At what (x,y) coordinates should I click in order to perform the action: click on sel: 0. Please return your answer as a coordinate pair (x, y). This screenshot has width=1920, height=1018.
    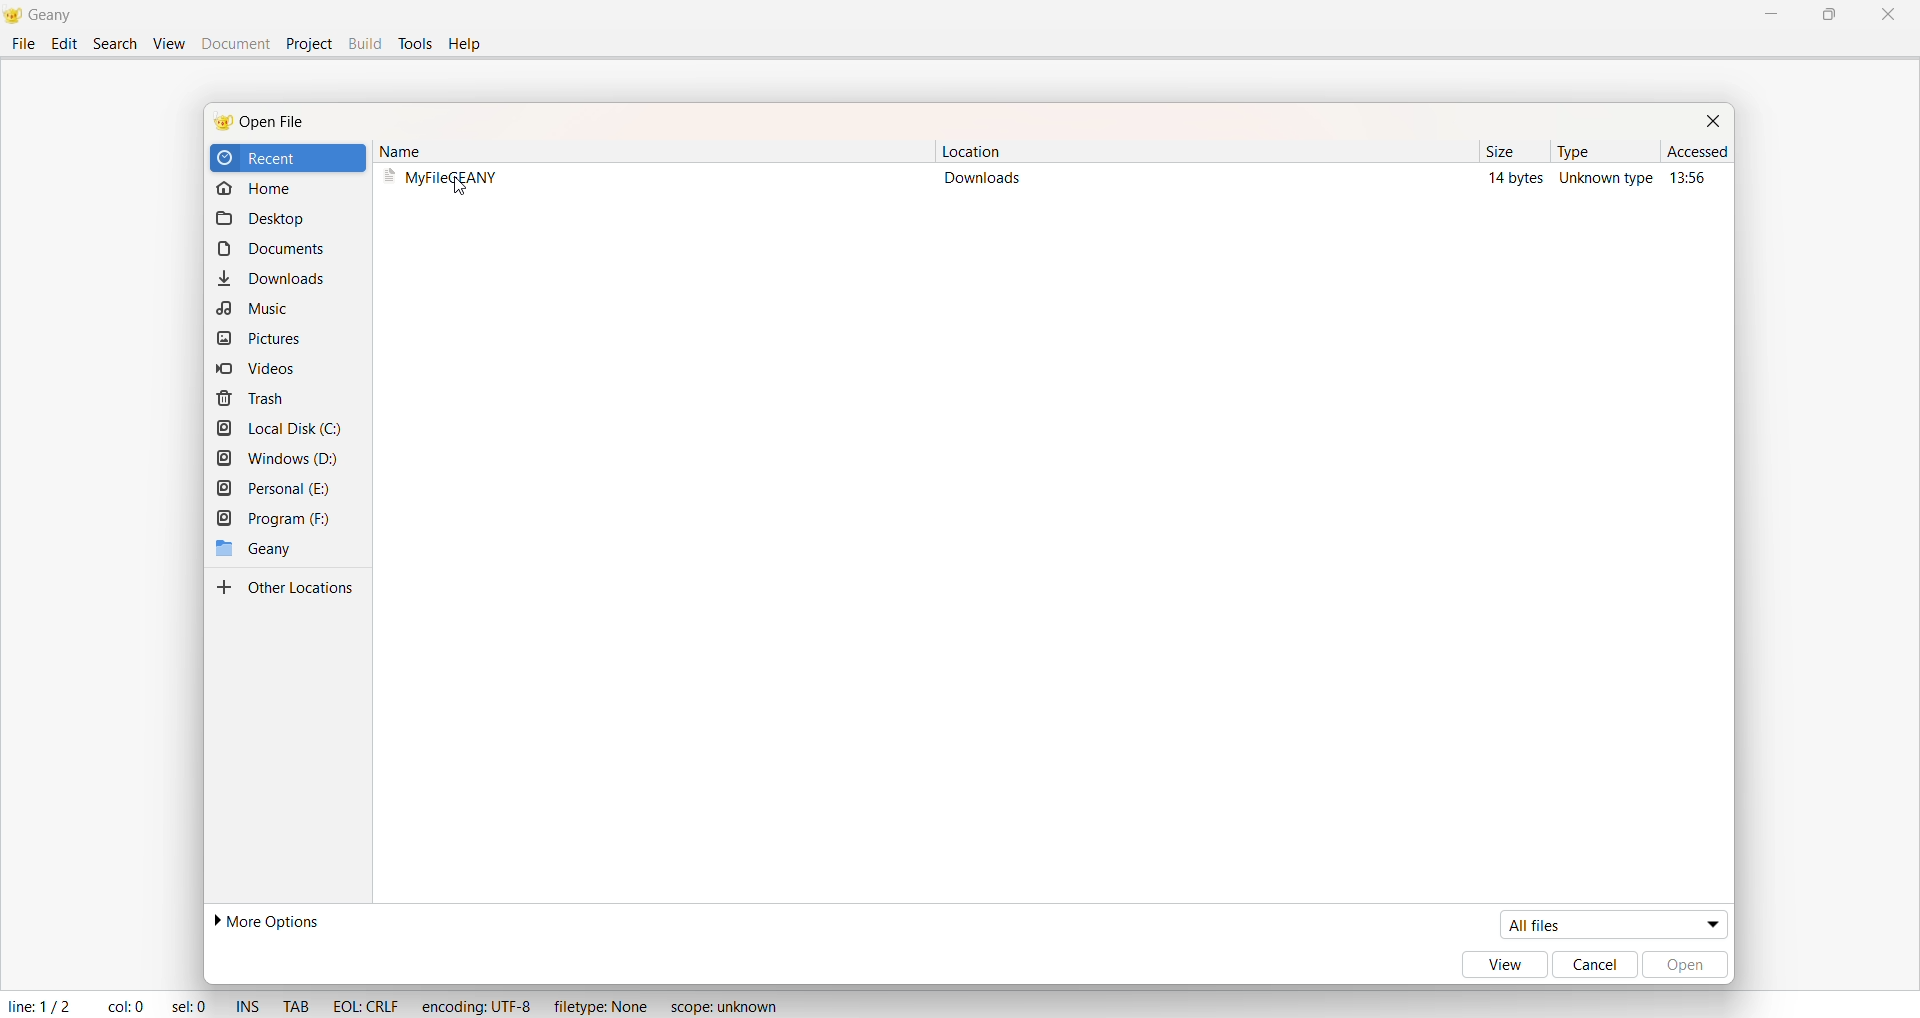
    Looking at the image, I should click on (188, 1005).